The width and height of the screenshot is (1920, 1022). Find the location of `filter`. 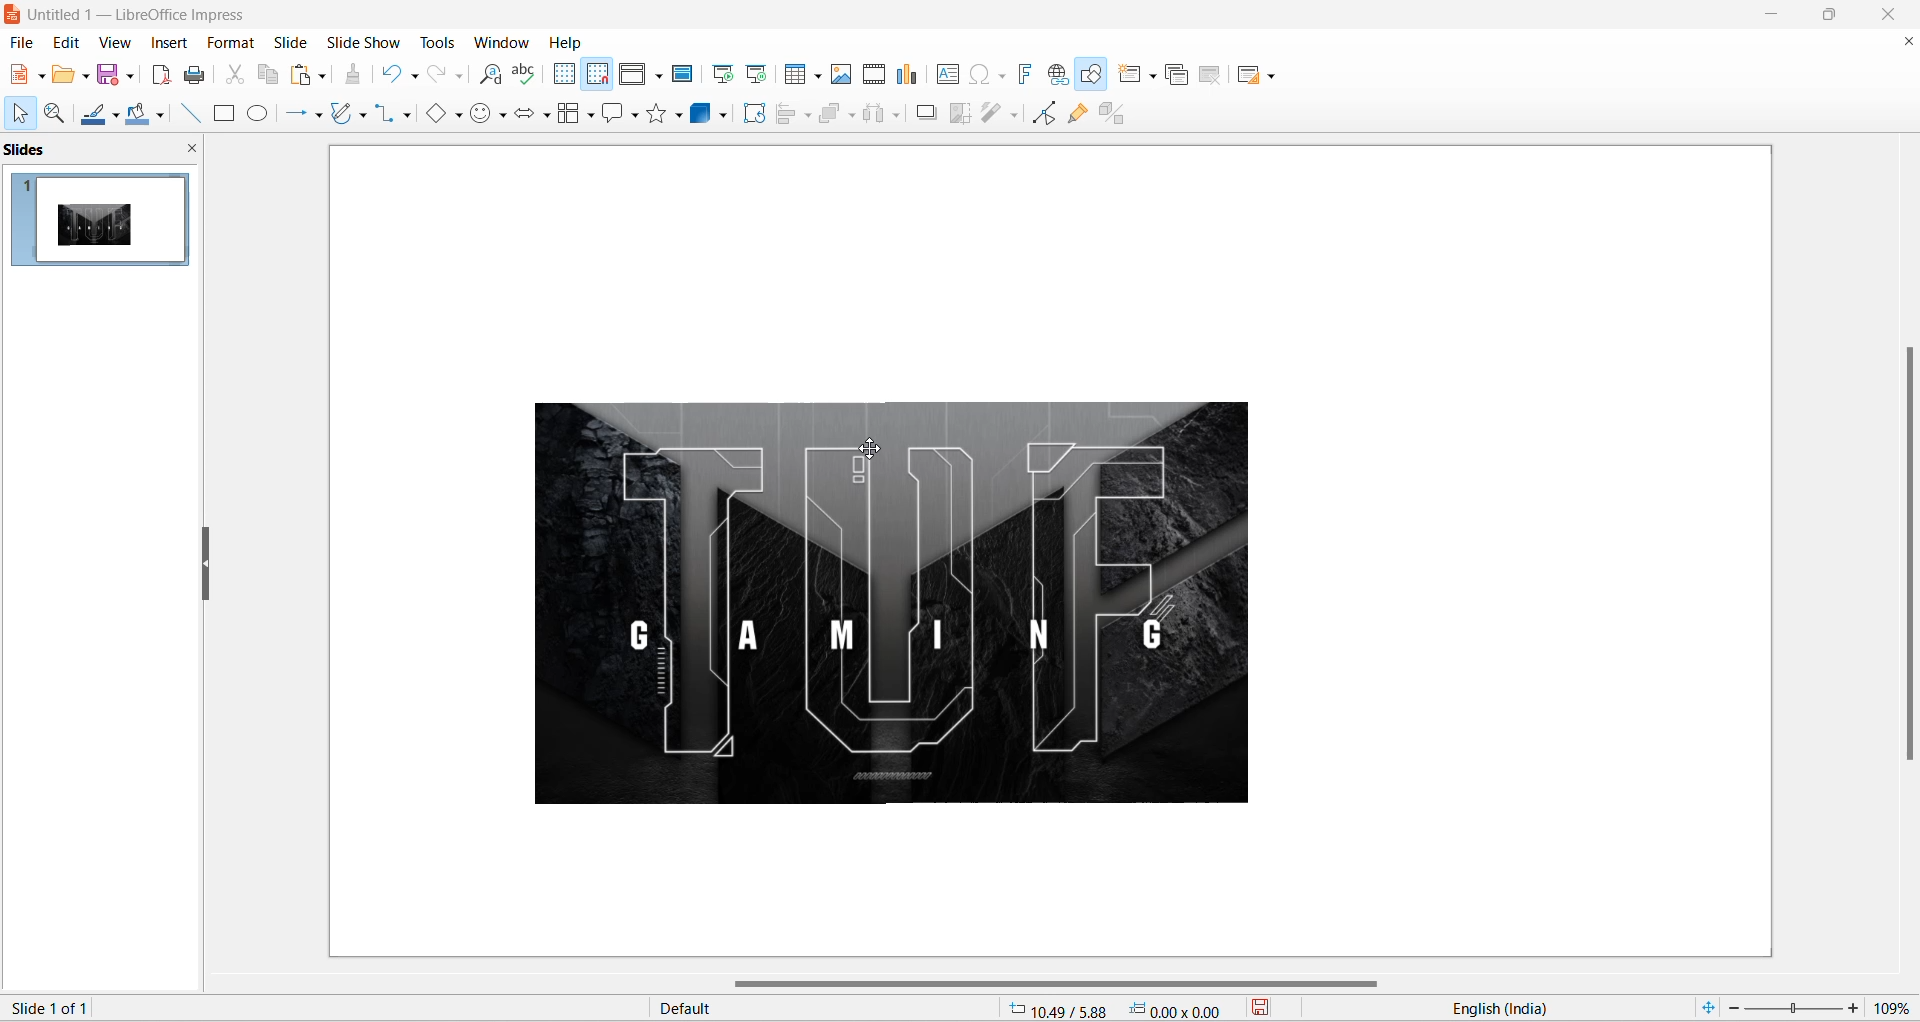

filter is located at coordinates (992, 114).